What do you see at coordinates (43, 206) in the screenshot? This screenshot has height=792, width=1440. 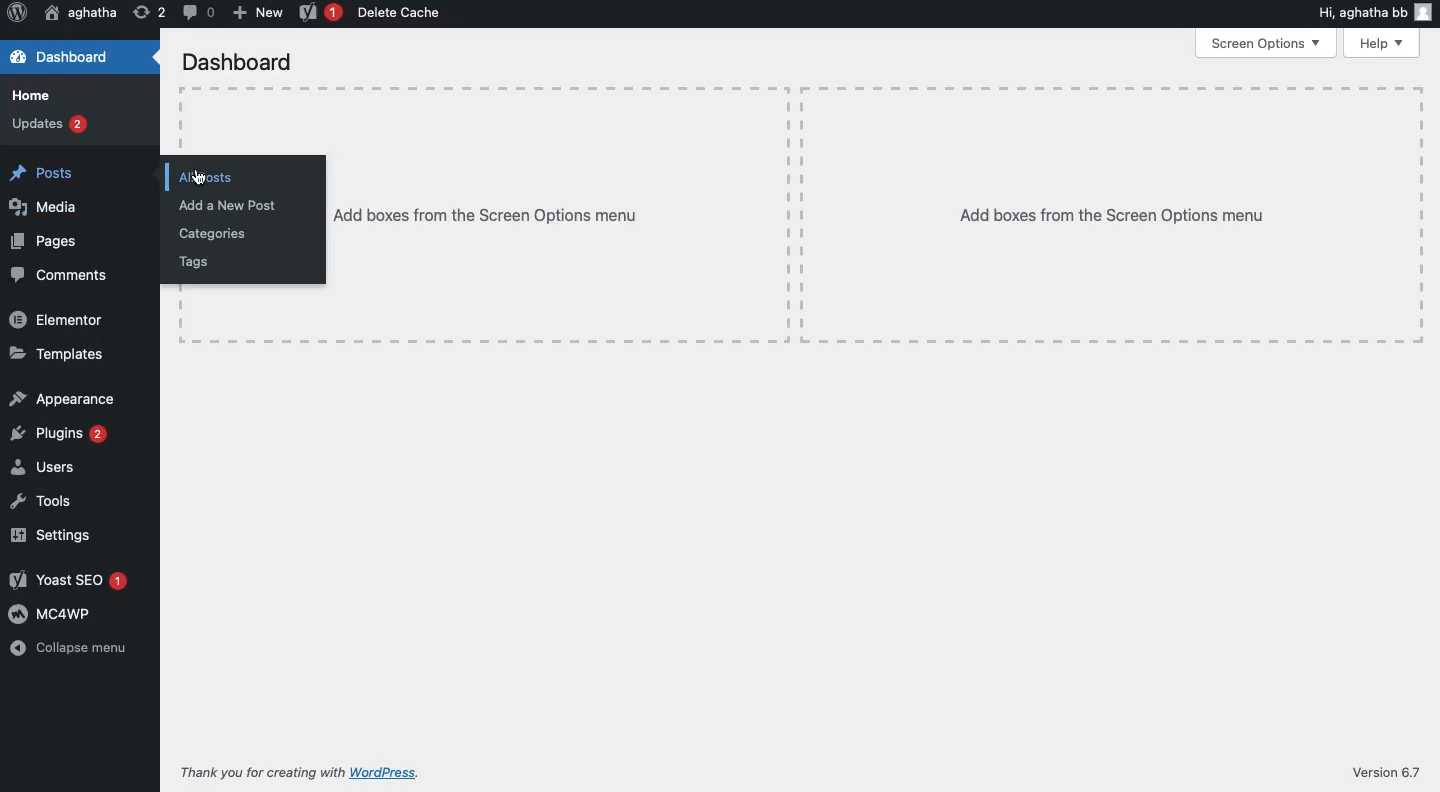 I see `Media` at bounding box center [43, 206].